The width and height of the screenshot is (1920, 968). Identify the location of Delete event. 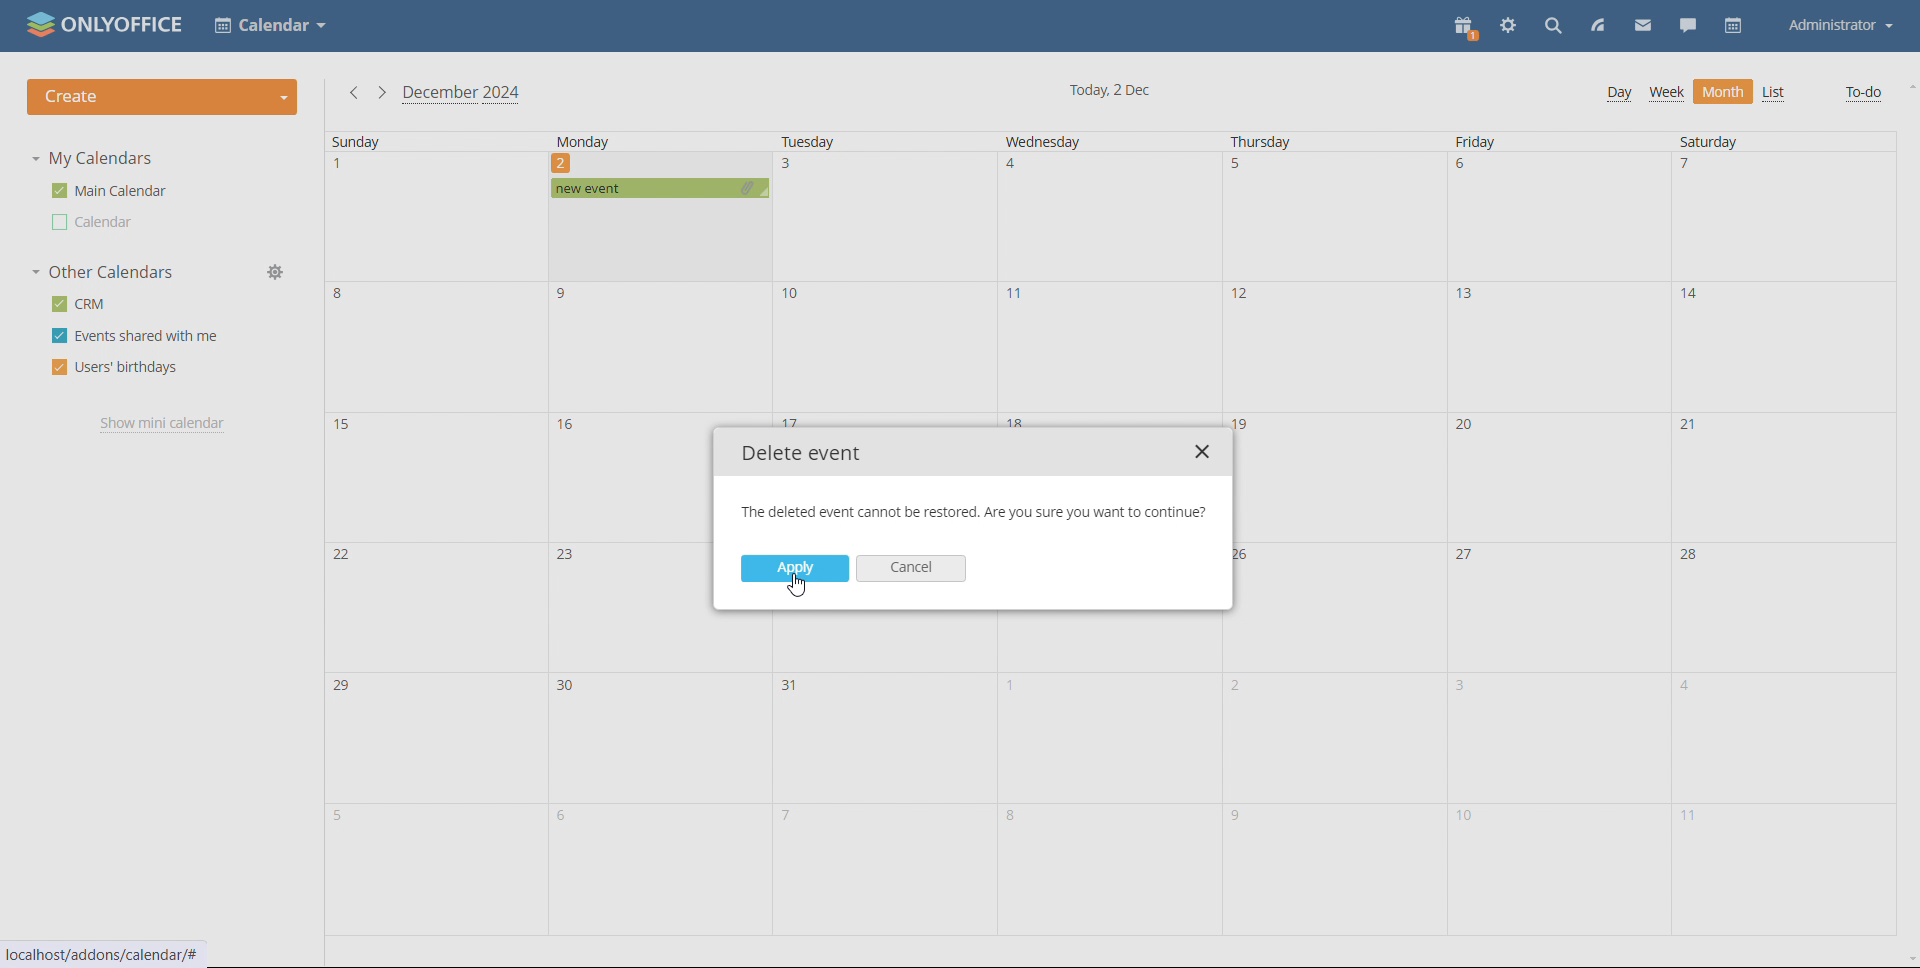
(803, 454).